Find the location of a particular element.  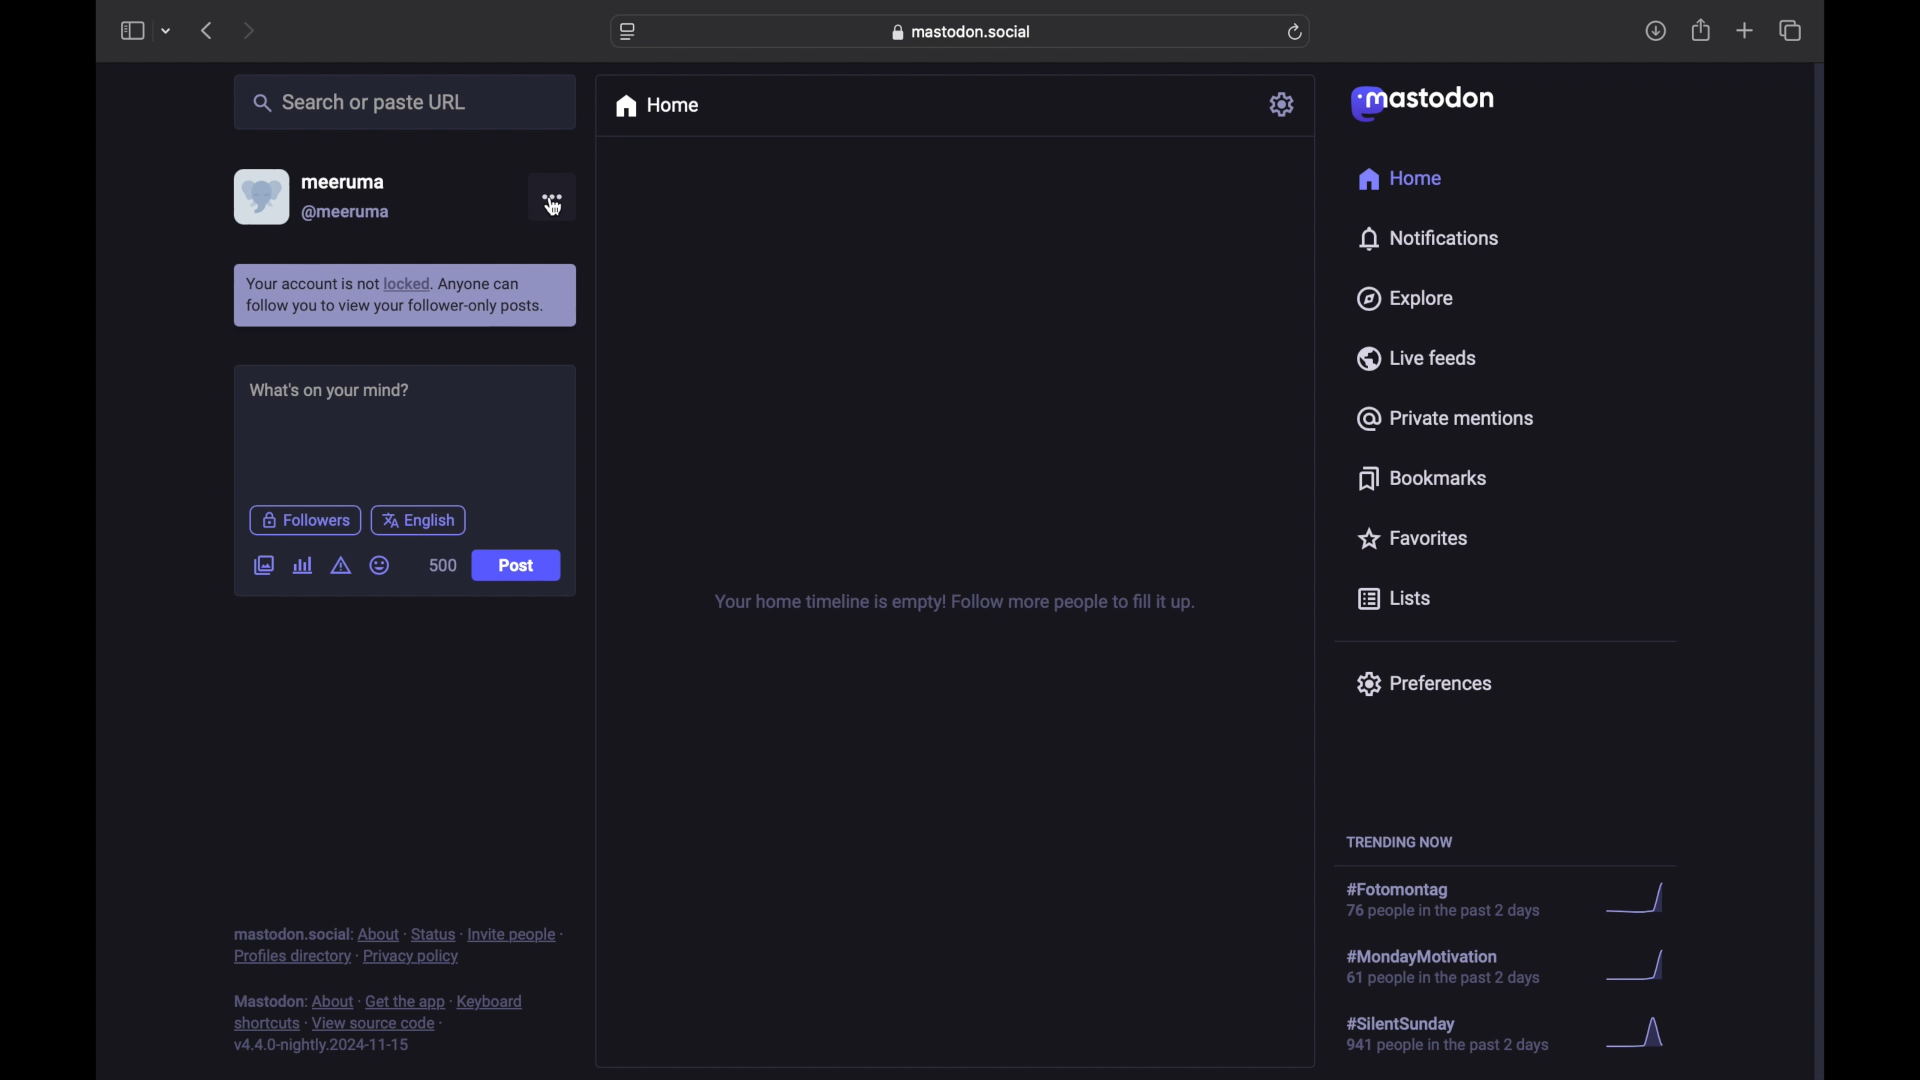

settings is located at coordinates (1283, 104).